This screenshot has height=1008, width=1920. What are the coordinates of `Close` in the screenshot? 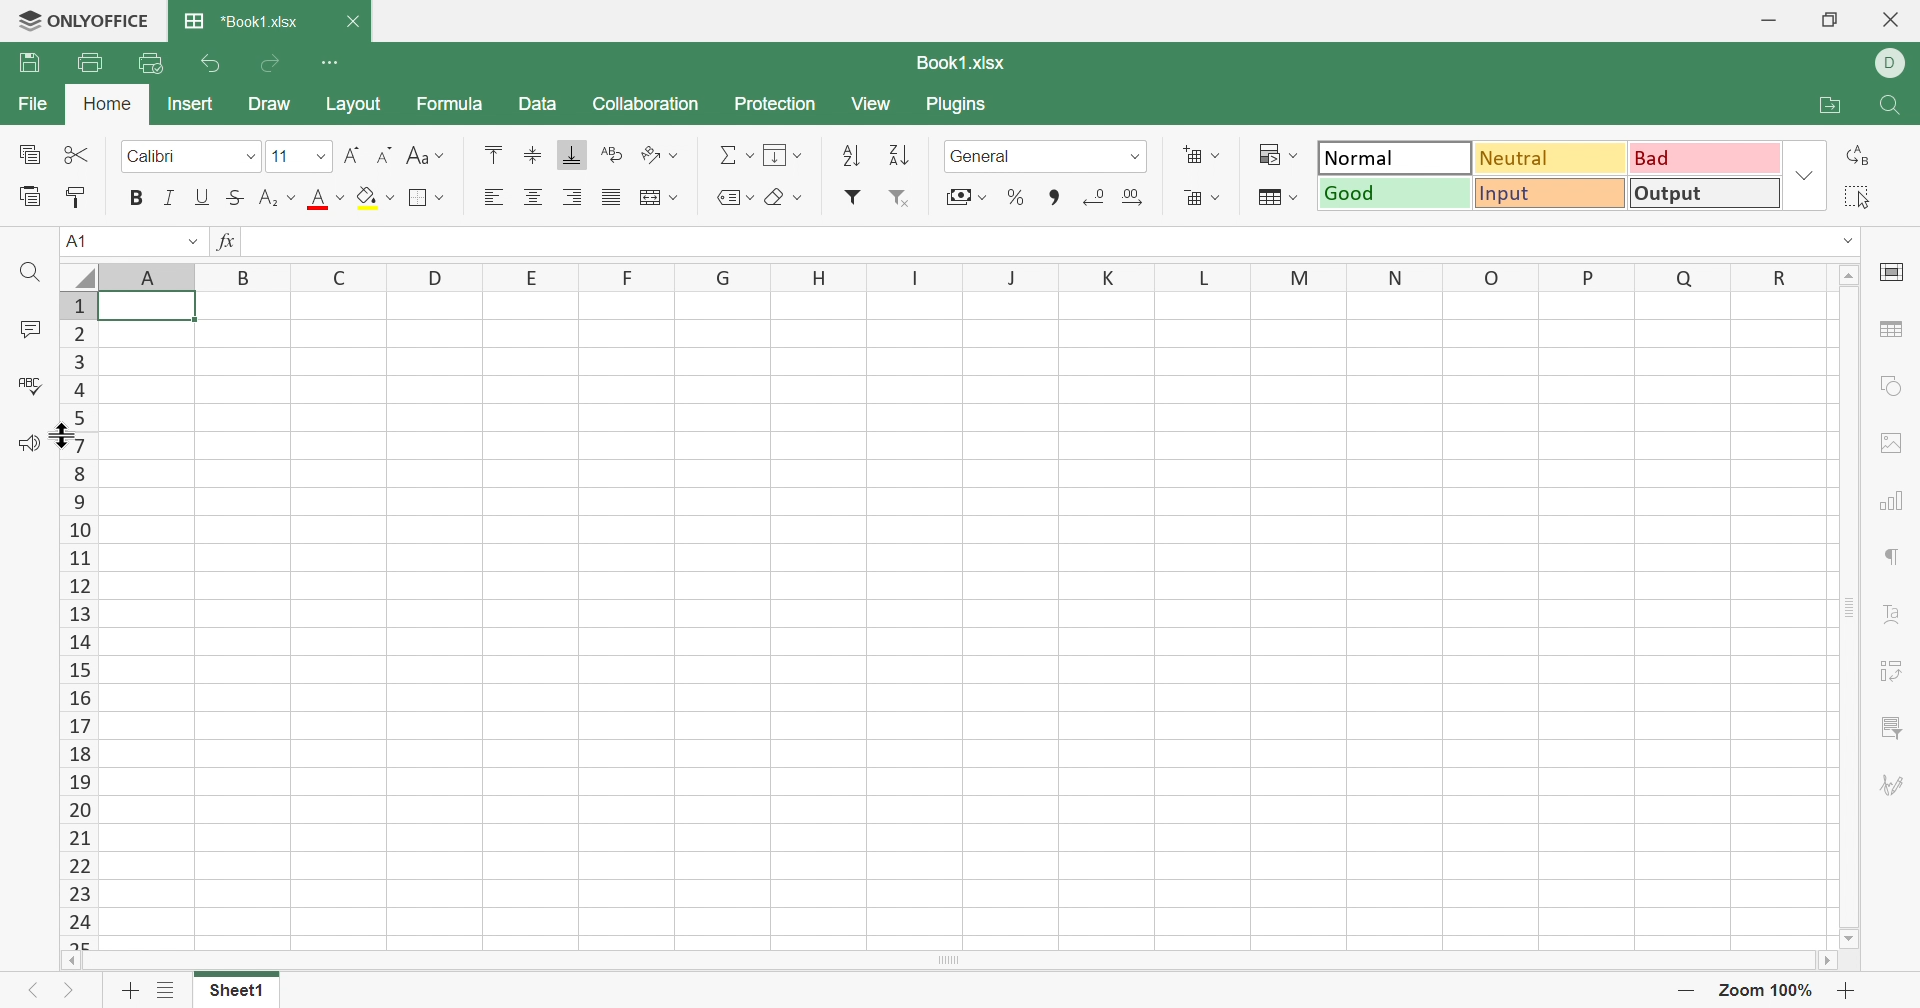 It's located at (349, 20).